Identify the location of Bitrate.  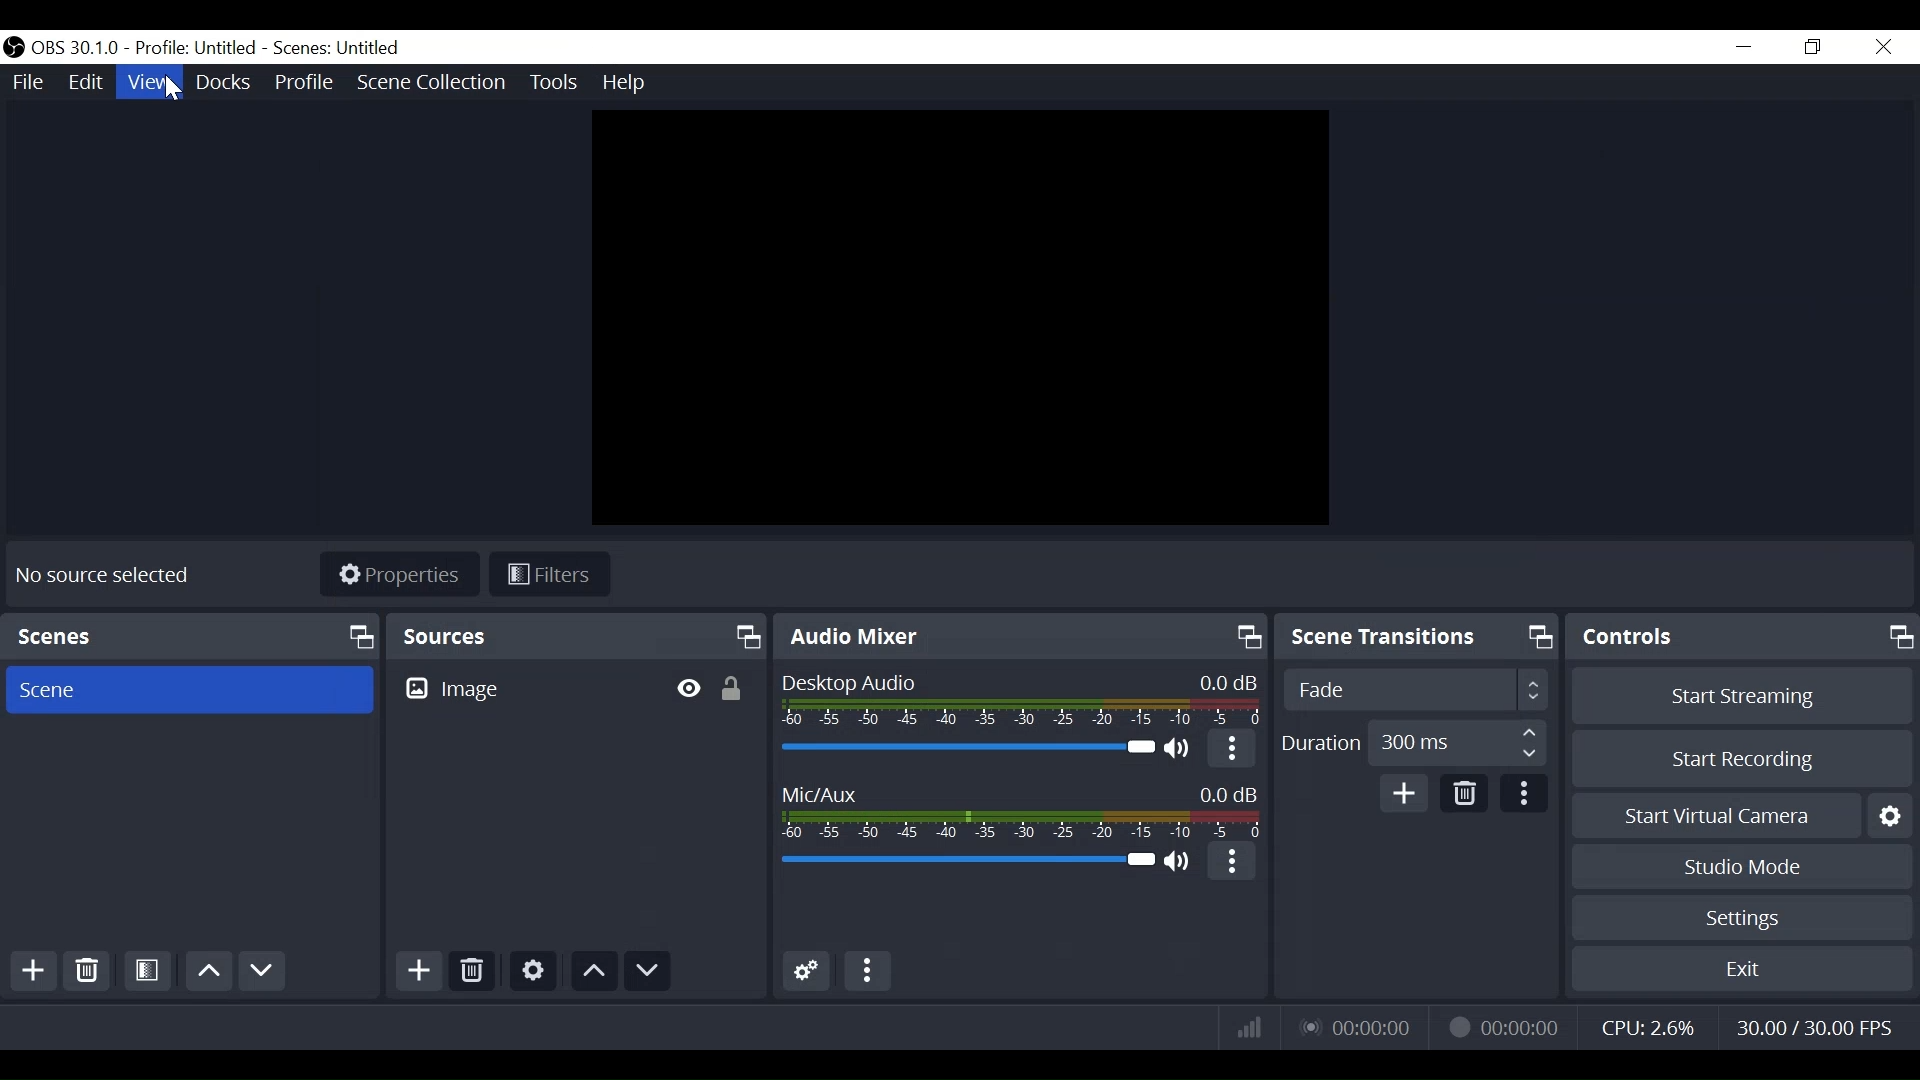
(1249, 1026).